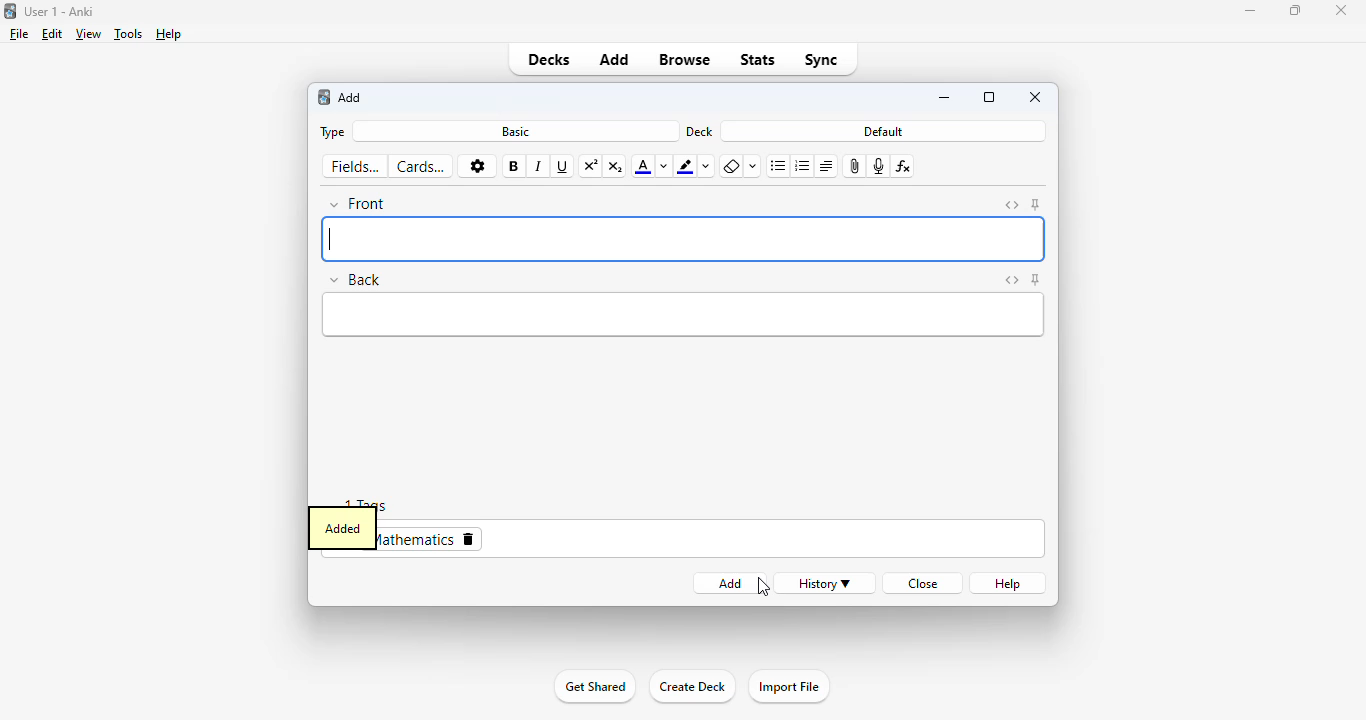  I want to click on minimize, so click(946, 99).